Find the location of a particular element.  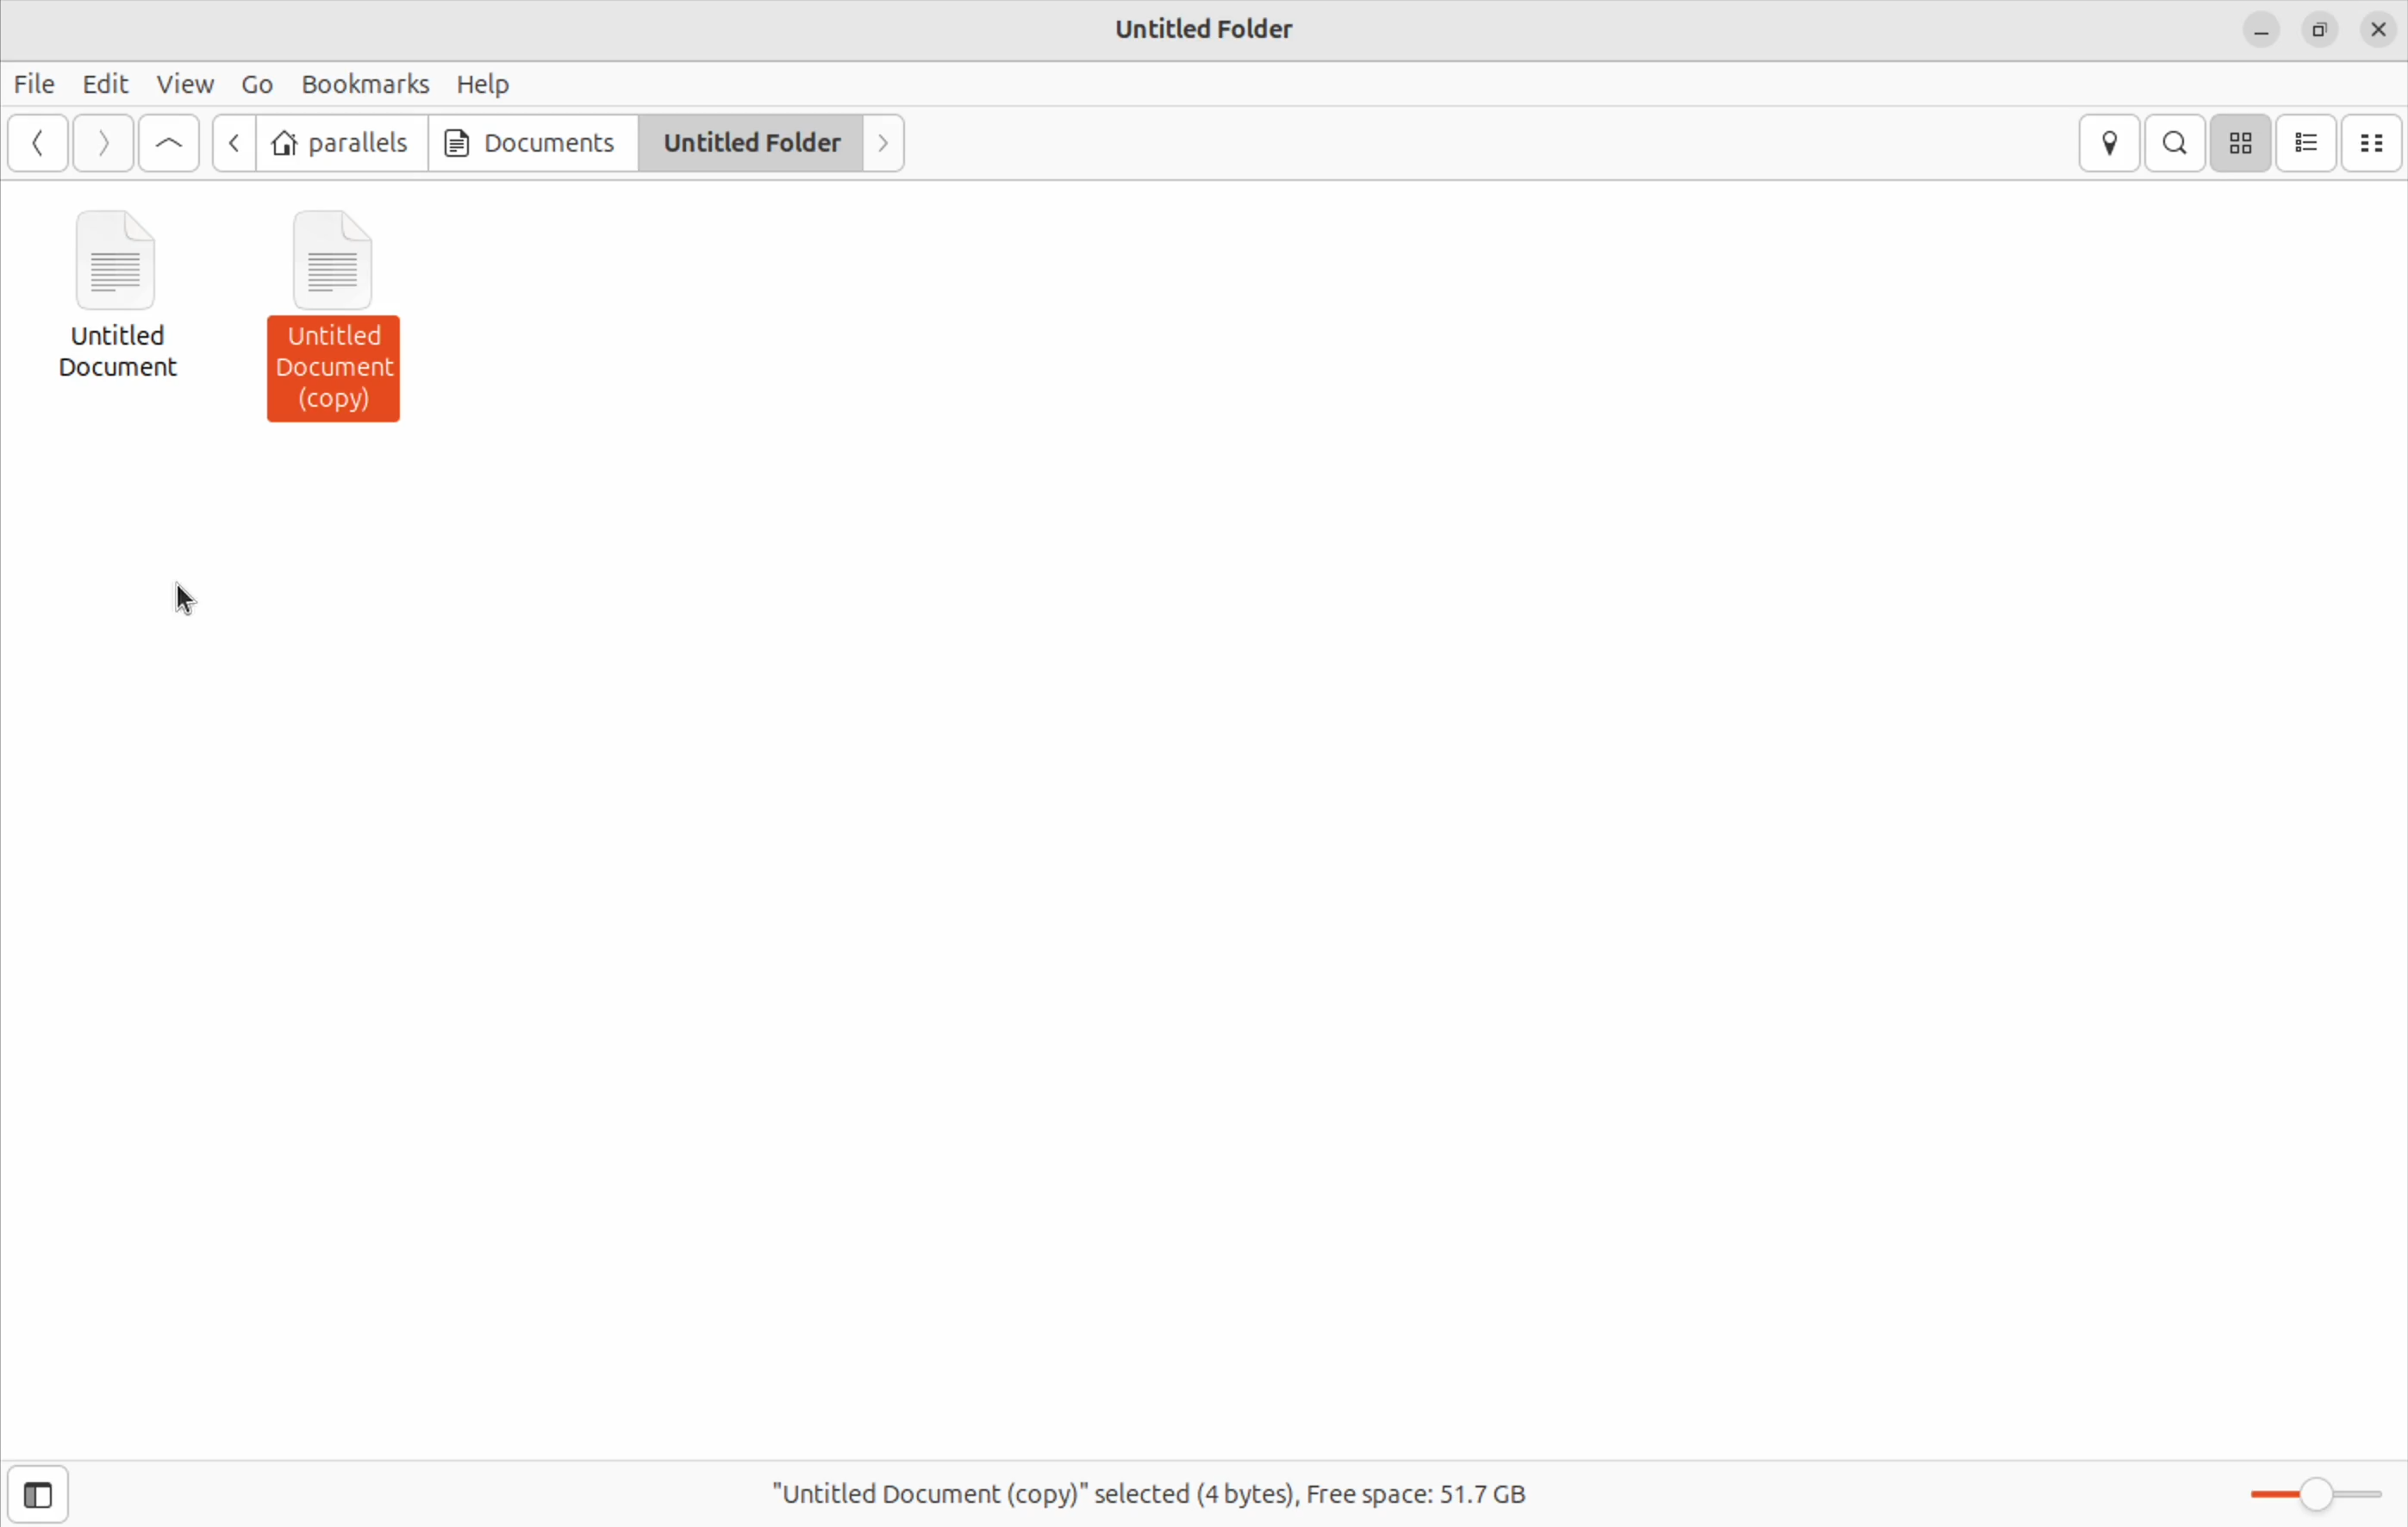

Untitled Folder is located at coordinates (739, 143).